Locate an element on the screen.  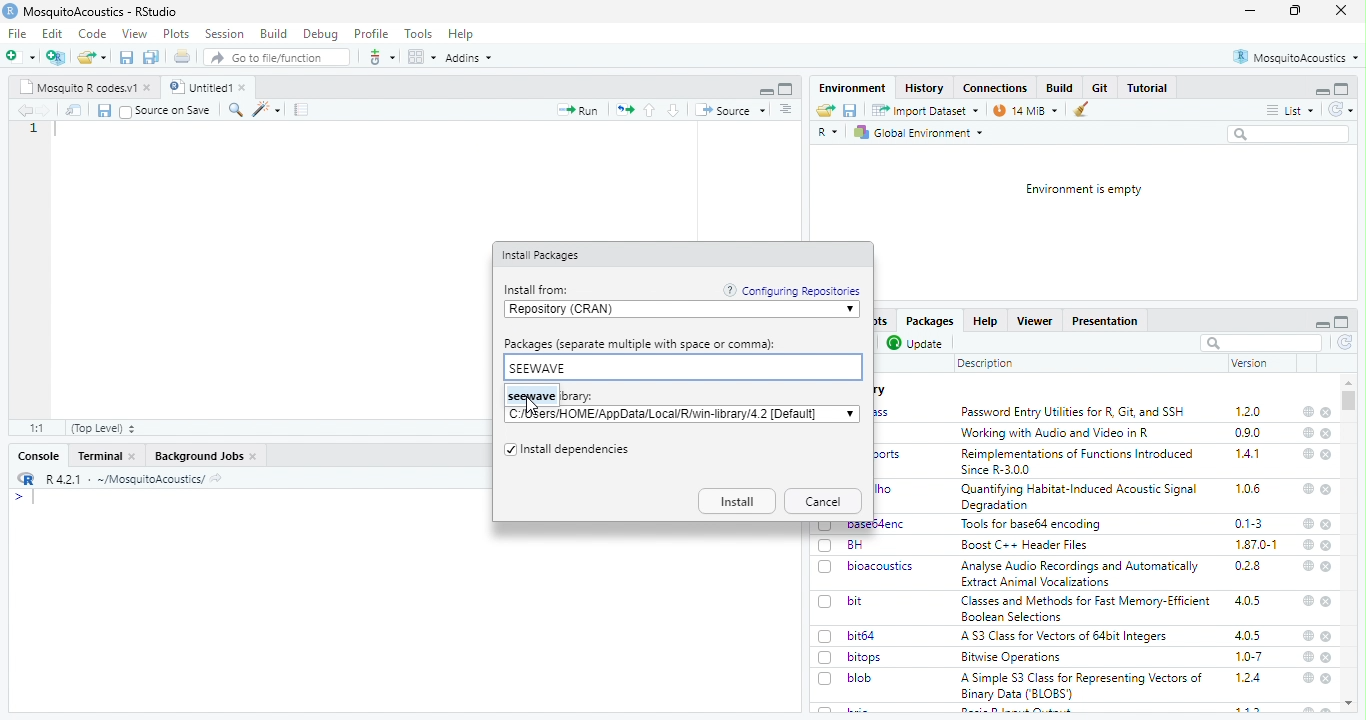
Code is located at coordinates (94, 33).